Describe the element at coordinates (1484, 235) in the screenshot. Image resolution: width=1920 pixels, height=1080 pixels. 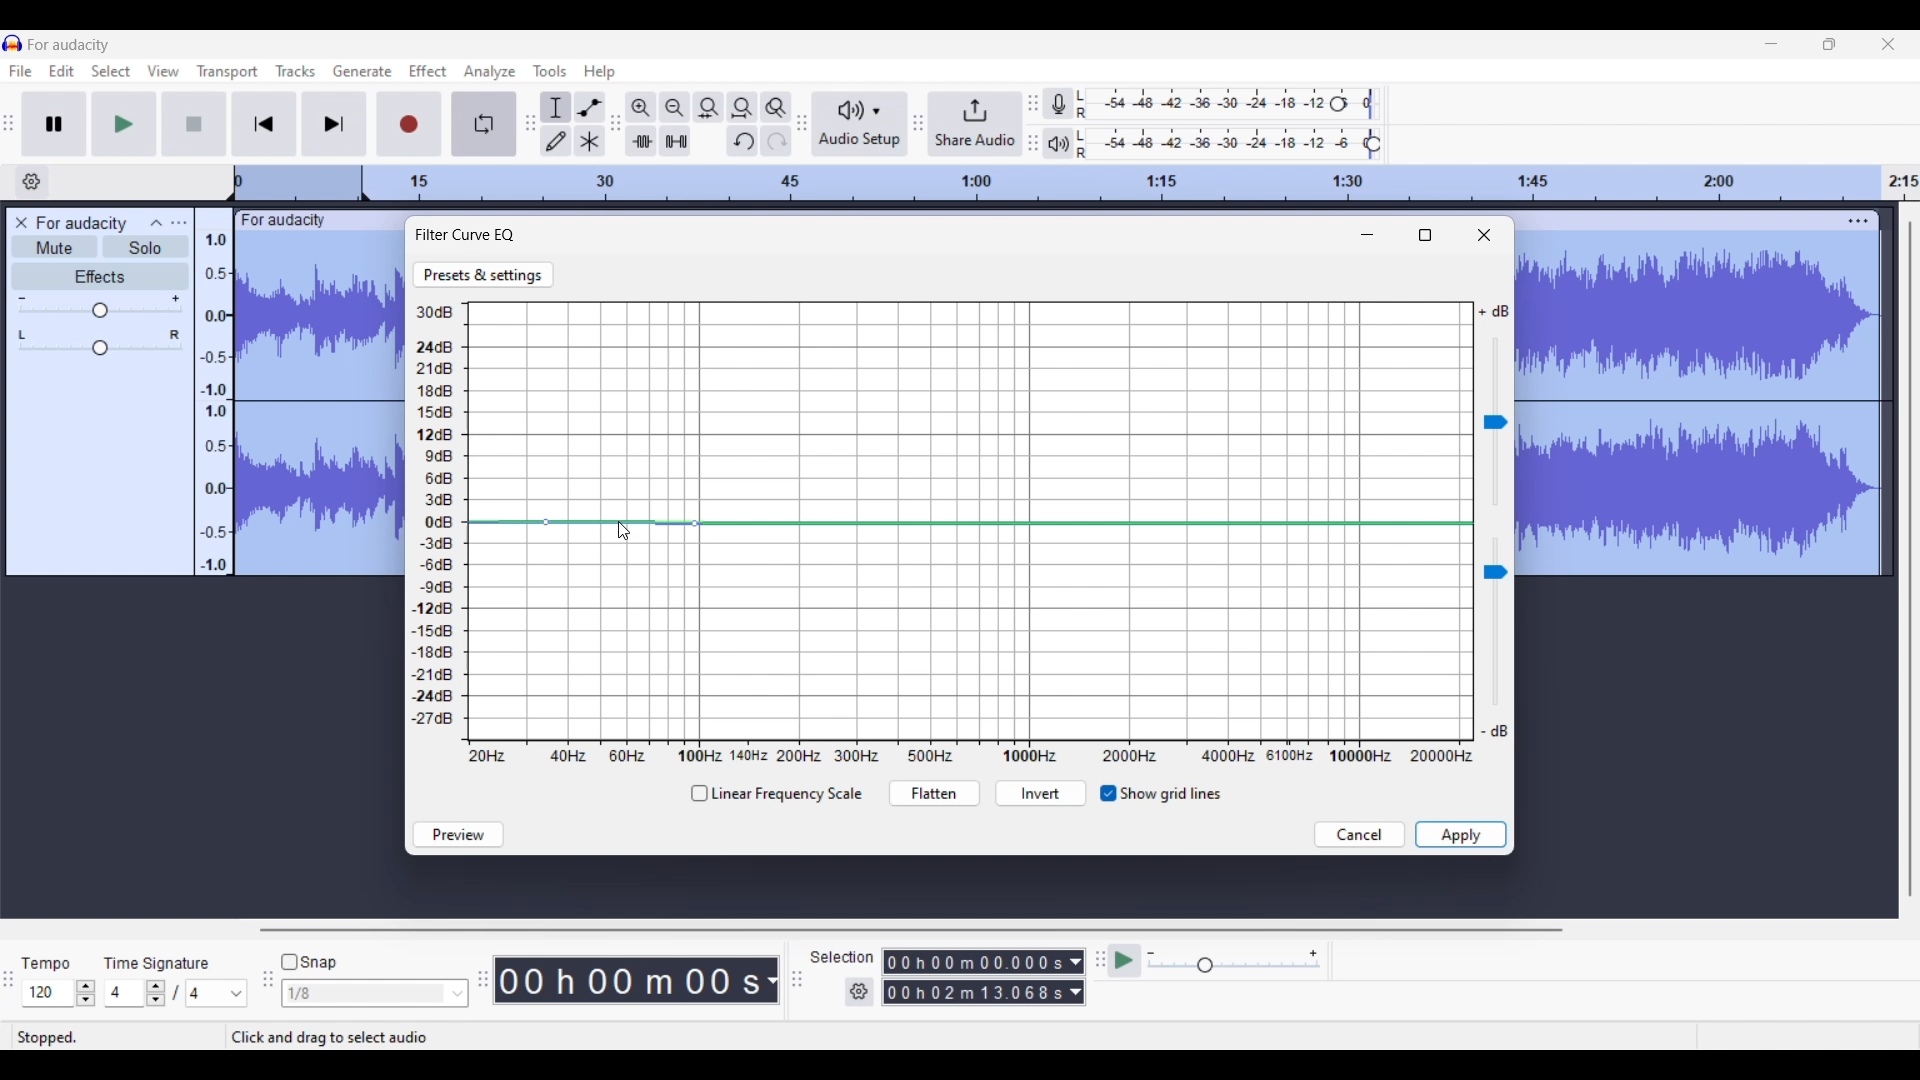
I see `Close window` at that location.